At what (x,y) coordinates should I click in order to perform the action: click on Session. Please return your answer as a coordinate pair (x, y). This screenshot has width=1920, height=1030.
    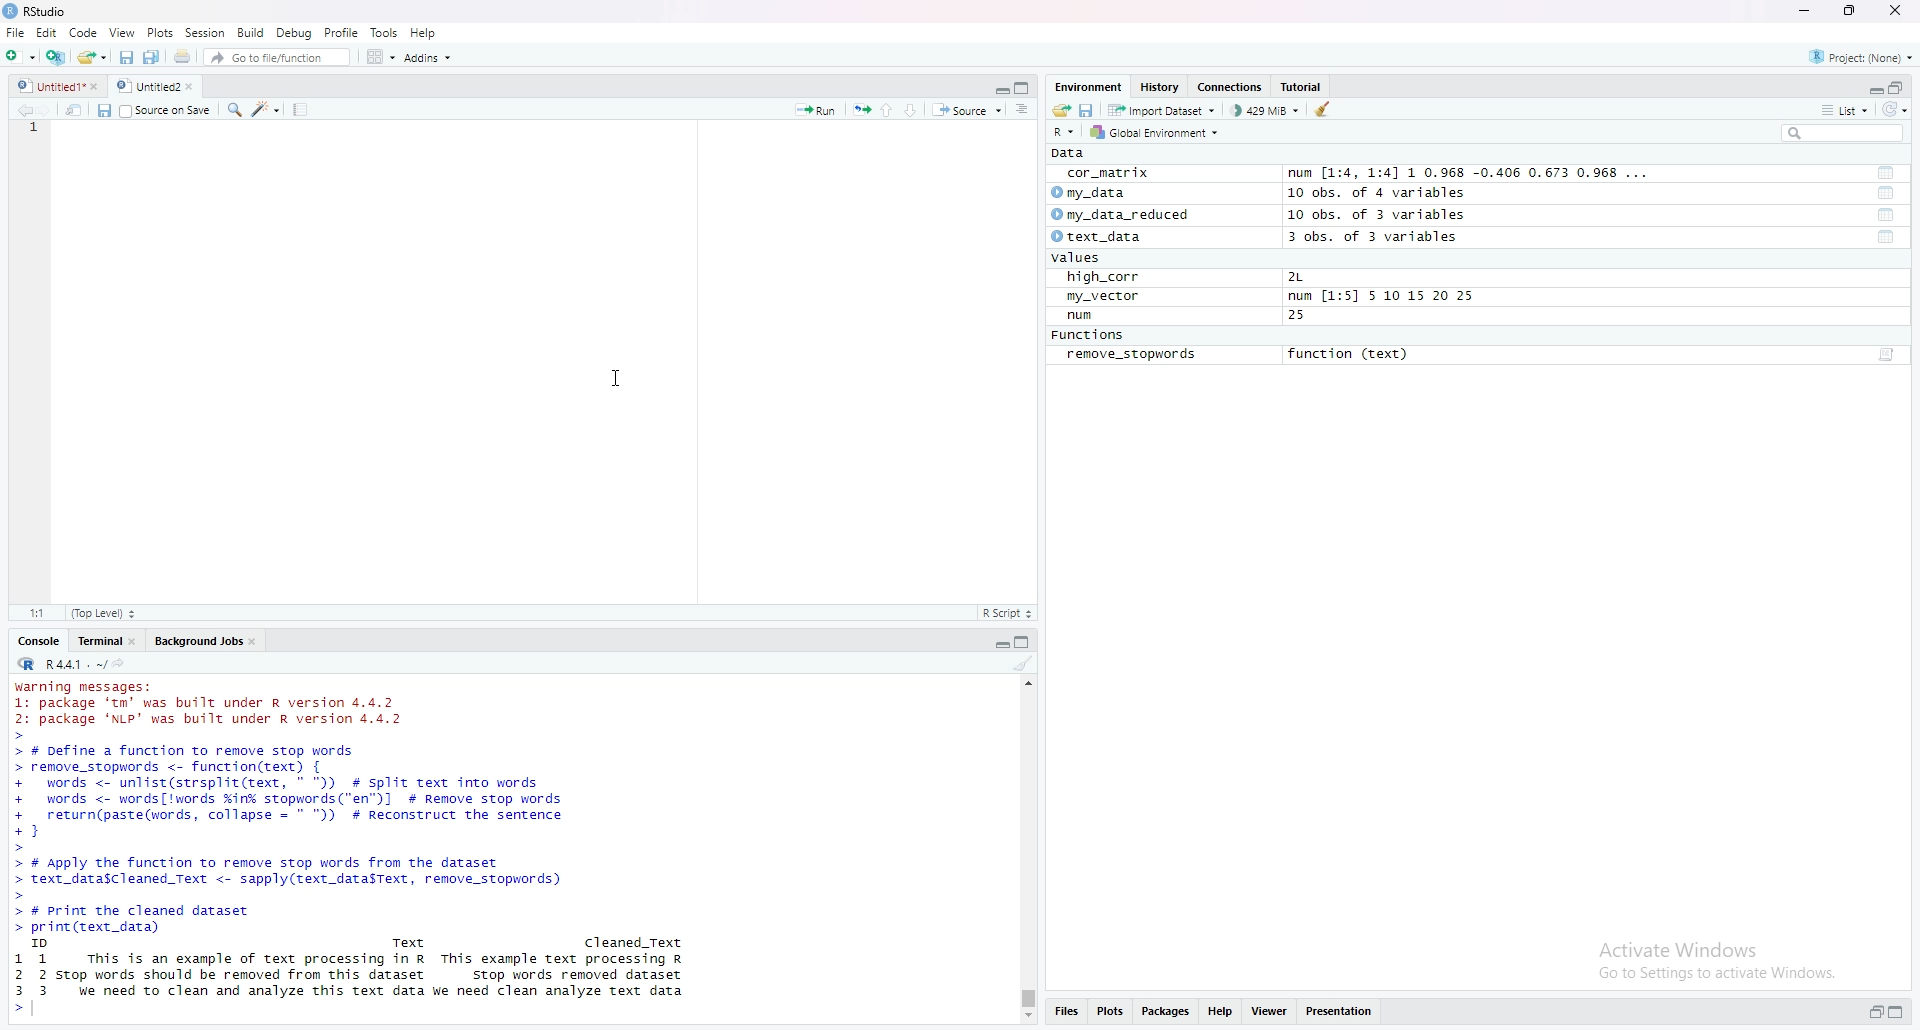
    Looking at the image, I should click on (206, 32).